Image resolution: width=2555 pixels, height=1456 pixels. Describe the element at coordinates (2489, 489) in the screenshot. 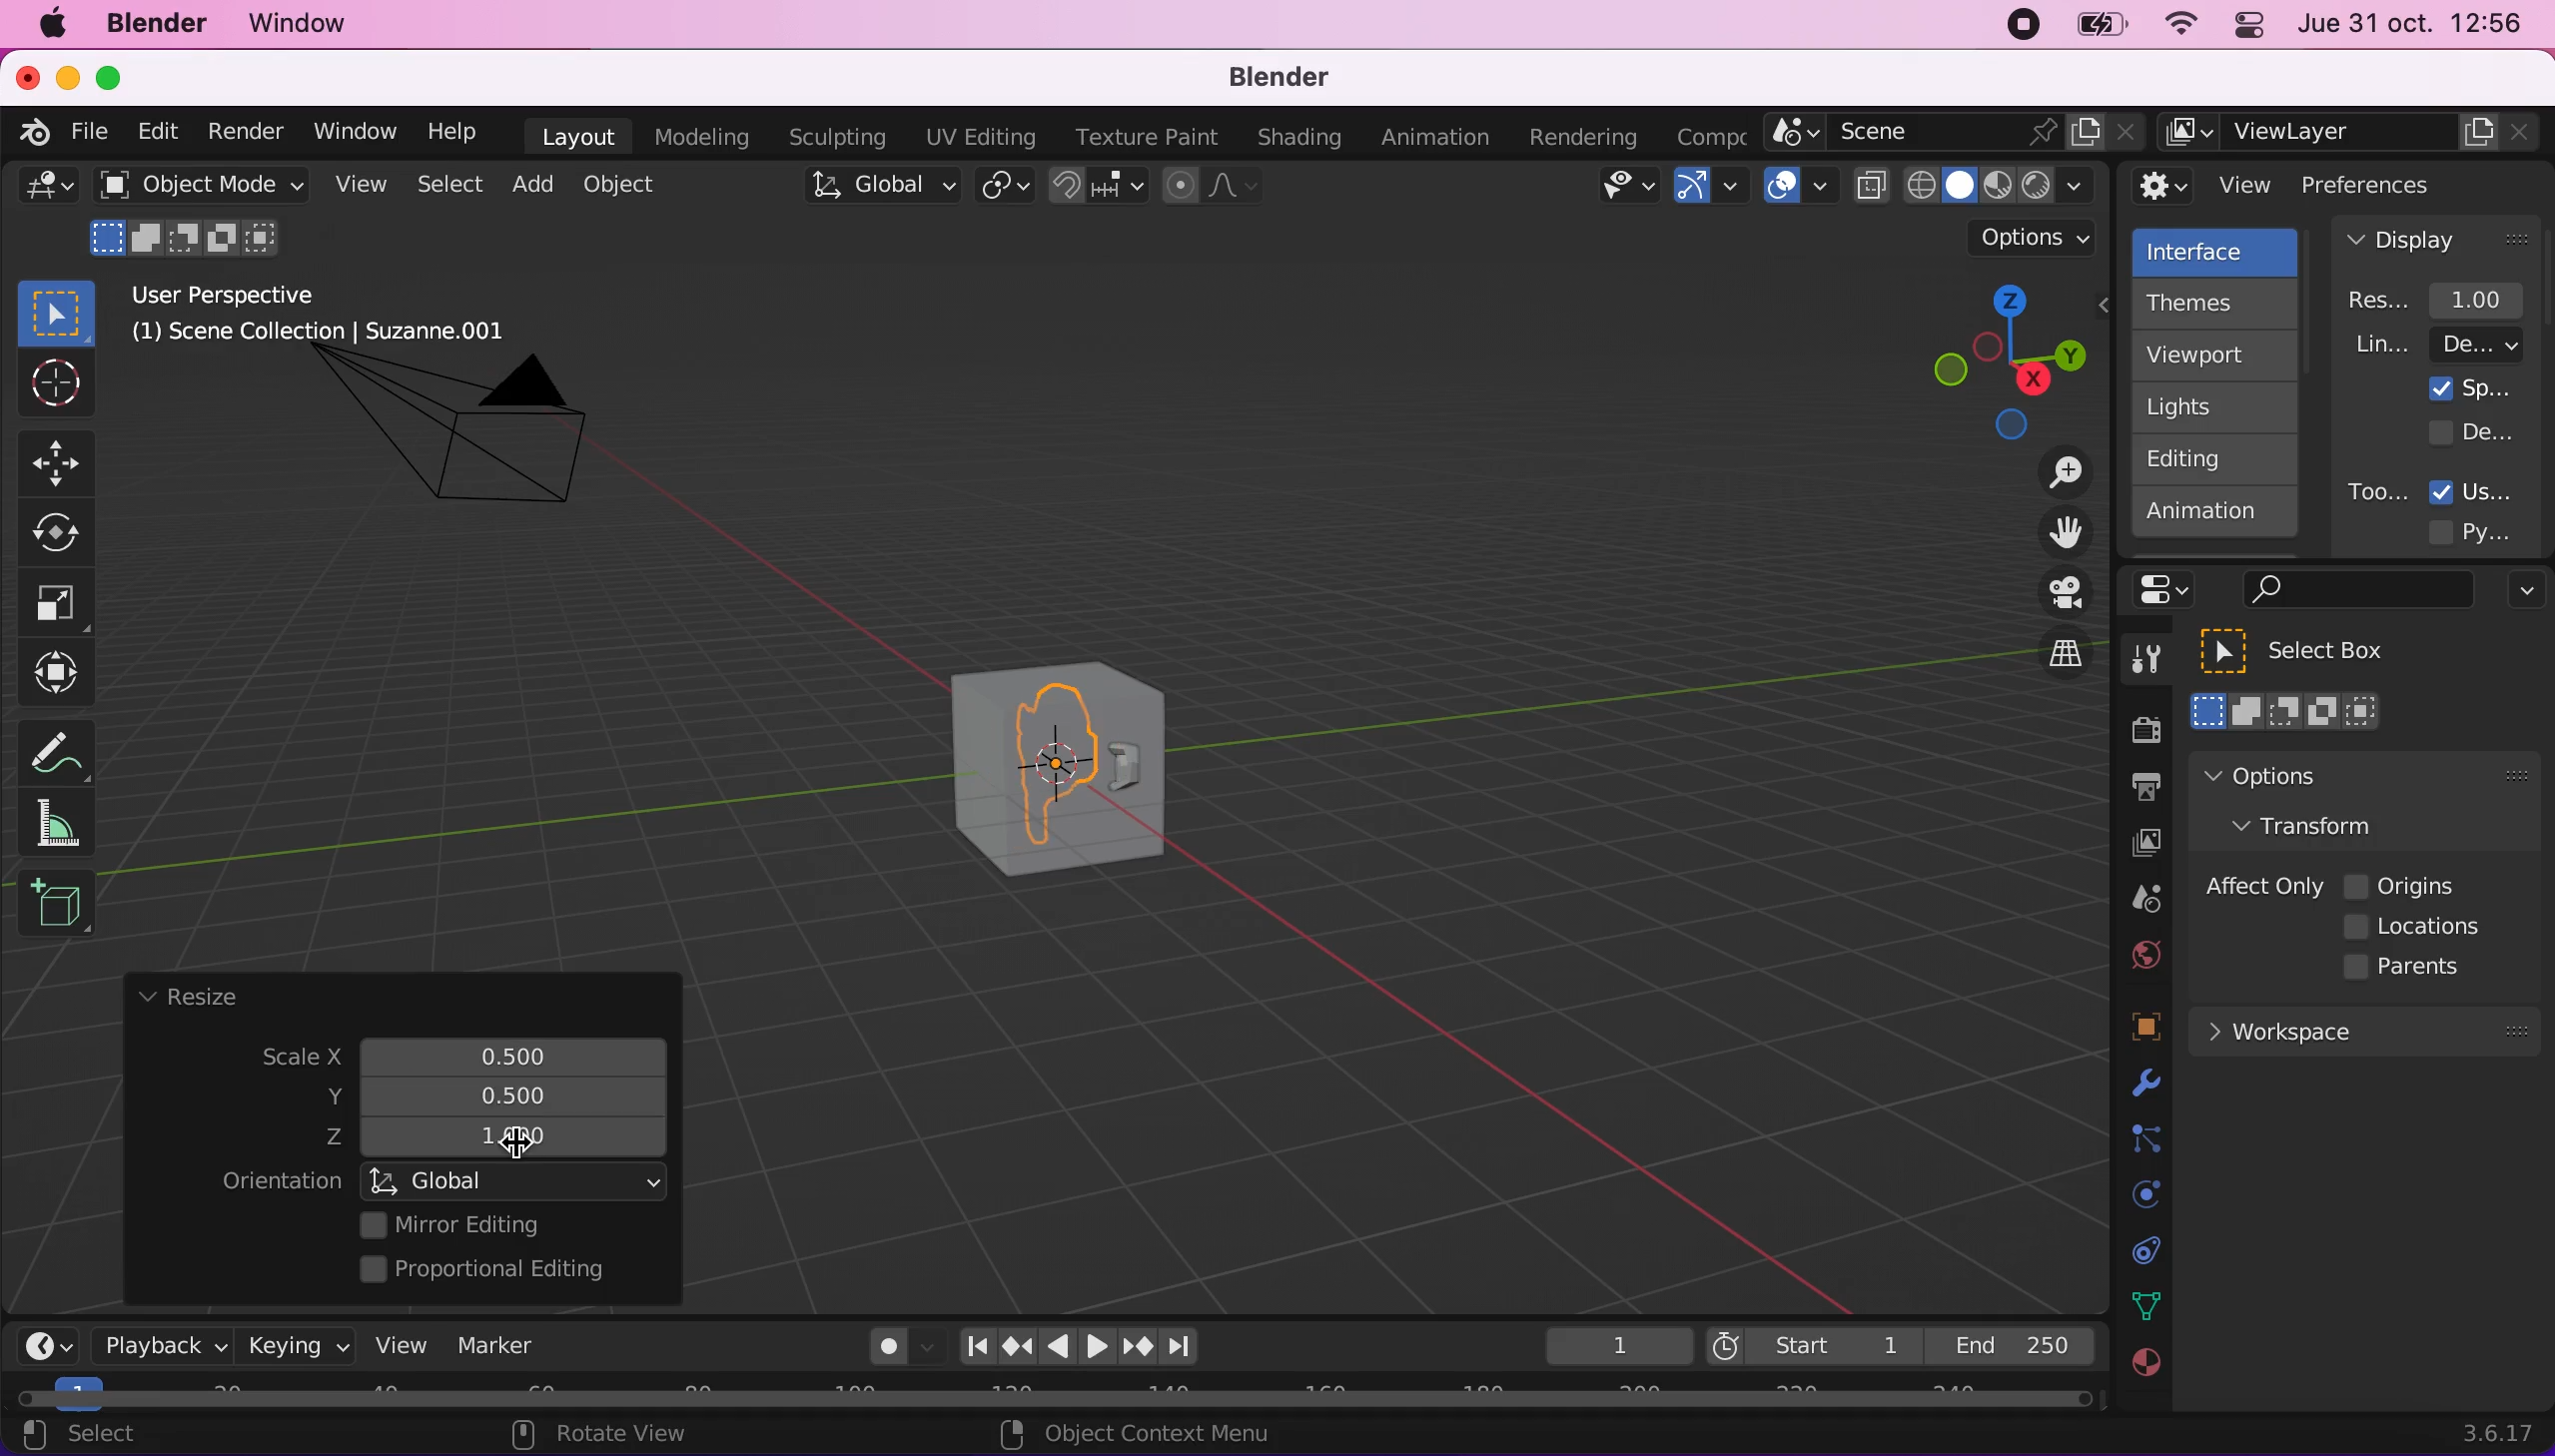

I see `user tooltips` at that location.